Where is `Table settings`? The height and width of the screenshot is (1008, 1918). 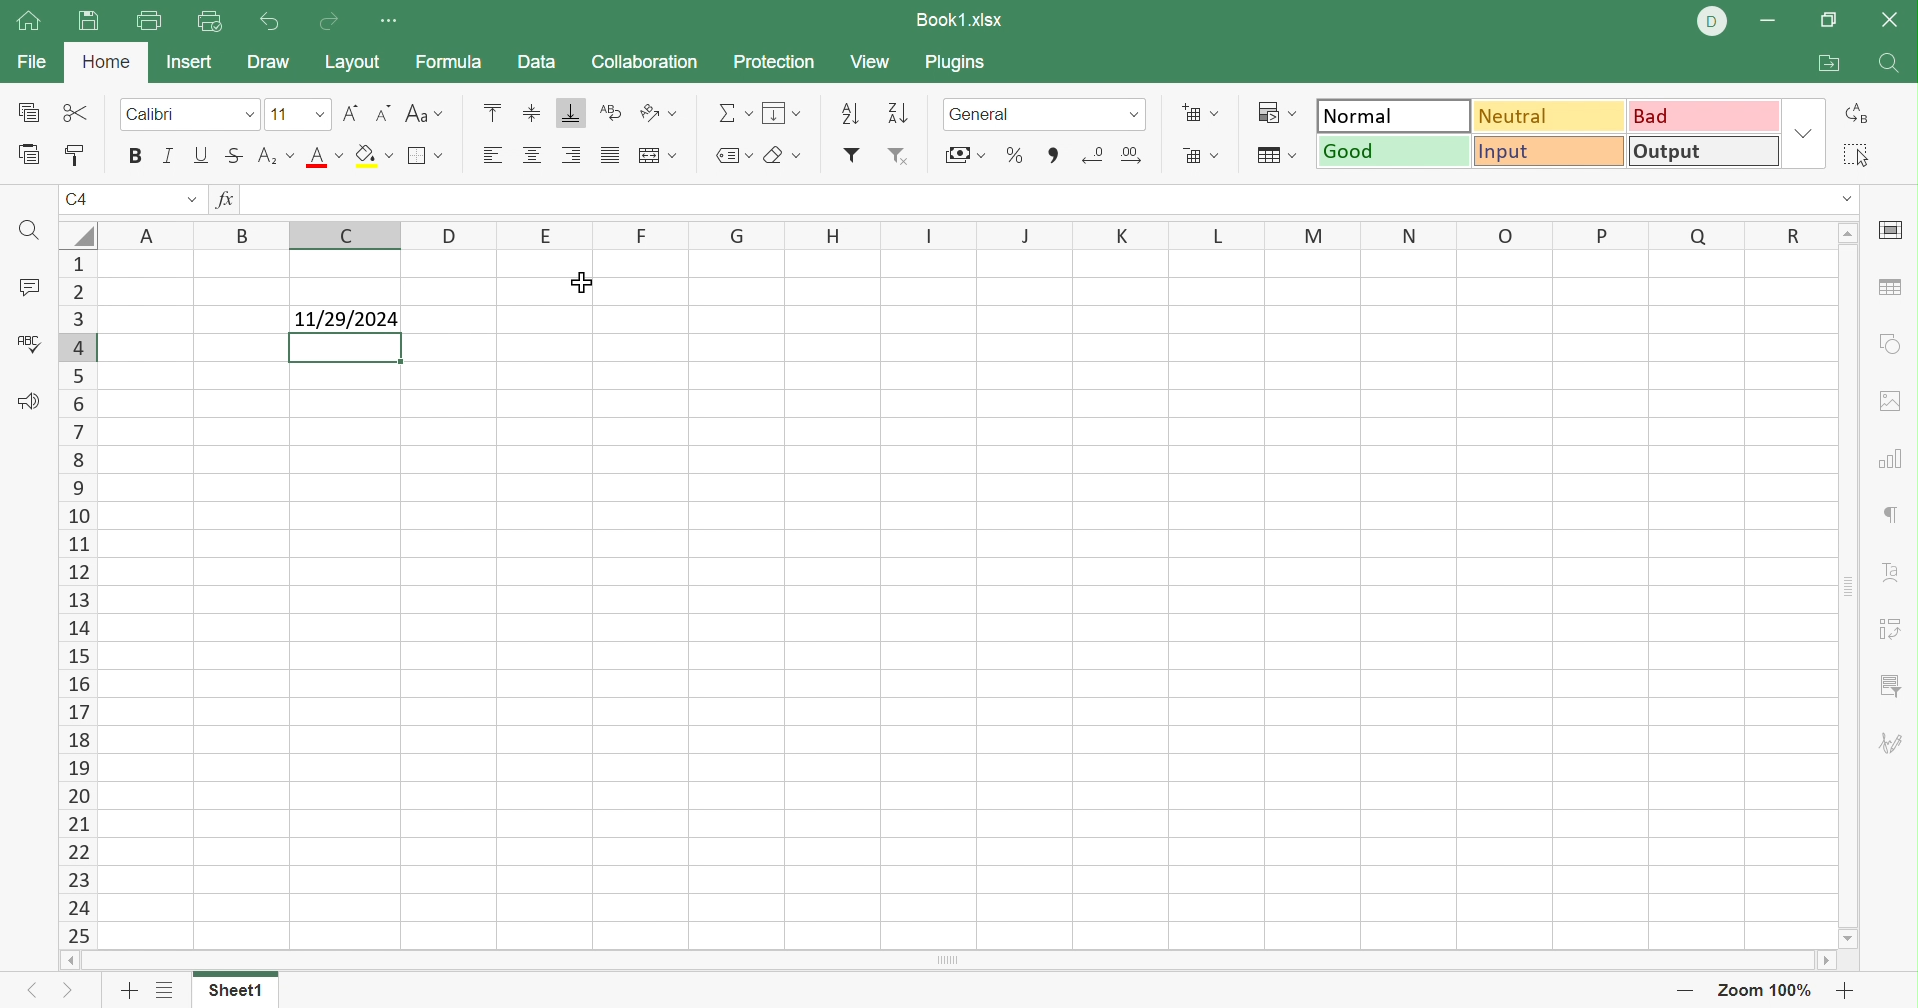 Table settings is located at coordinates (1895, 291).